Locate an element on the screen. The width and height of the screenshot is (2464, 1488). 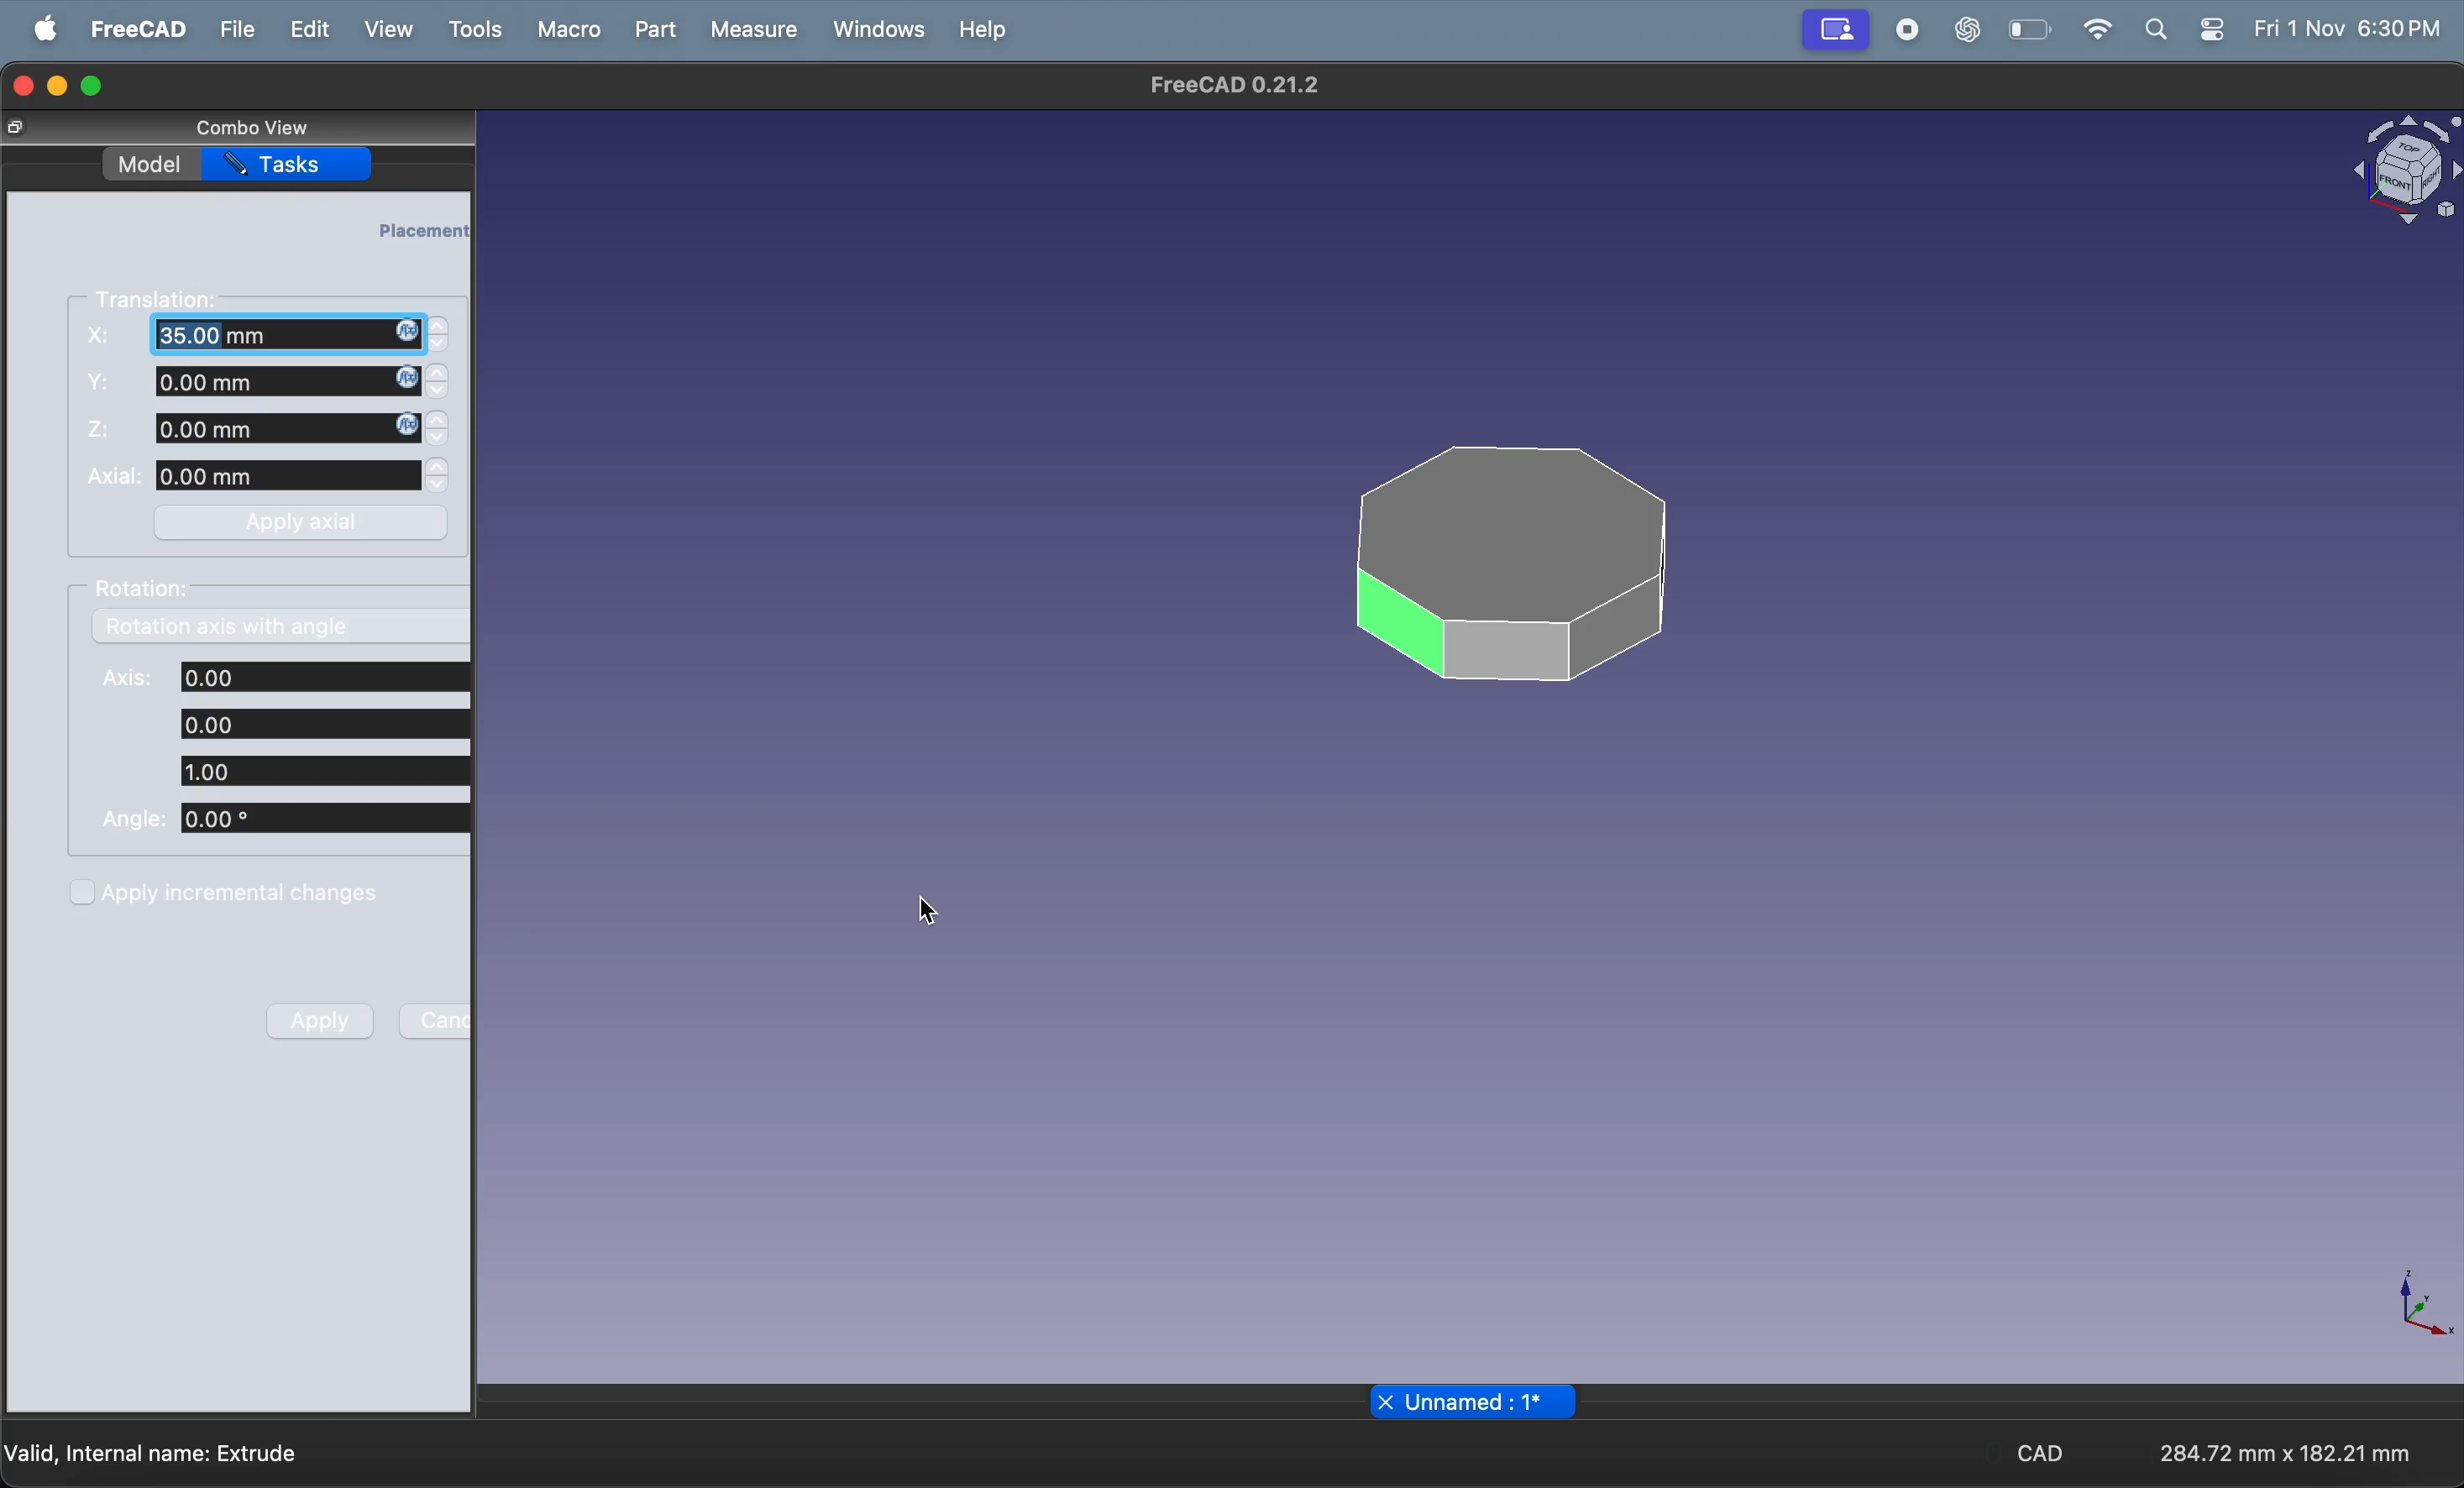
combo view is located at coordinates (247, 126).